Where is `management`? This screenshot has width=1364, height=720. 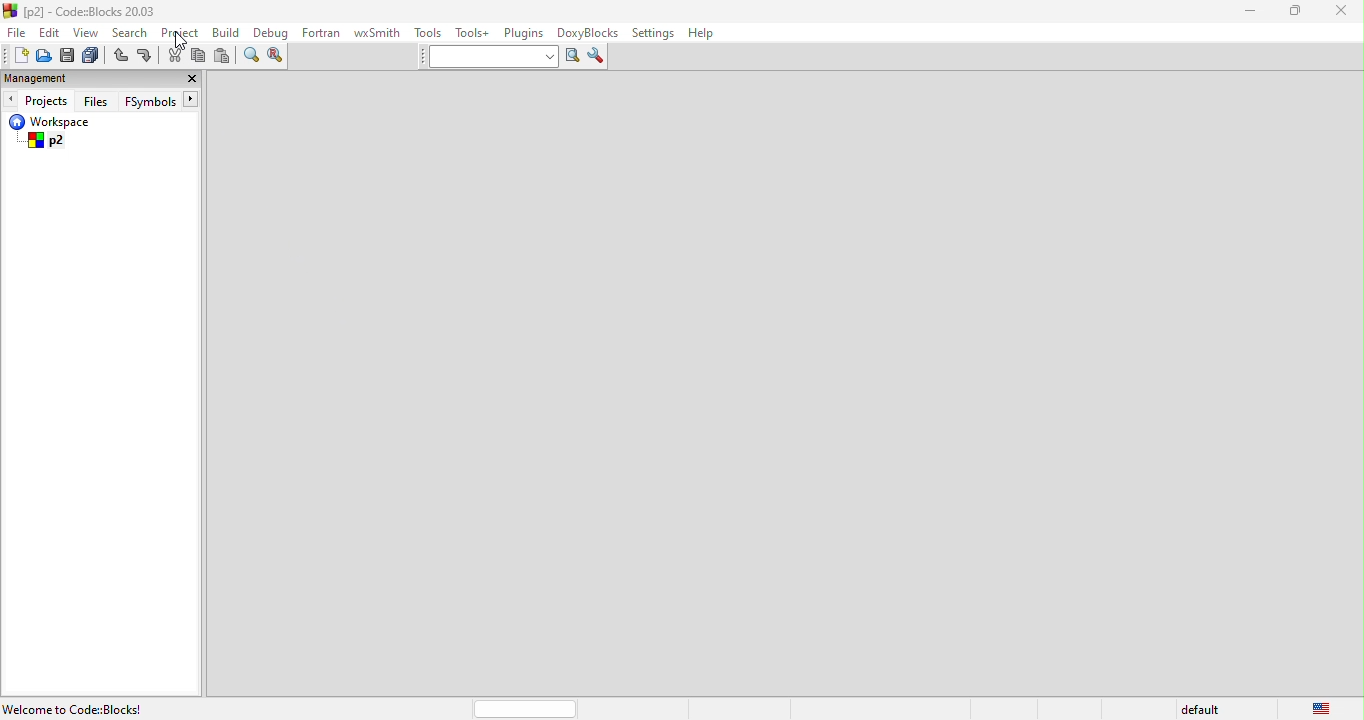
management is located at coordinates (51, 78).